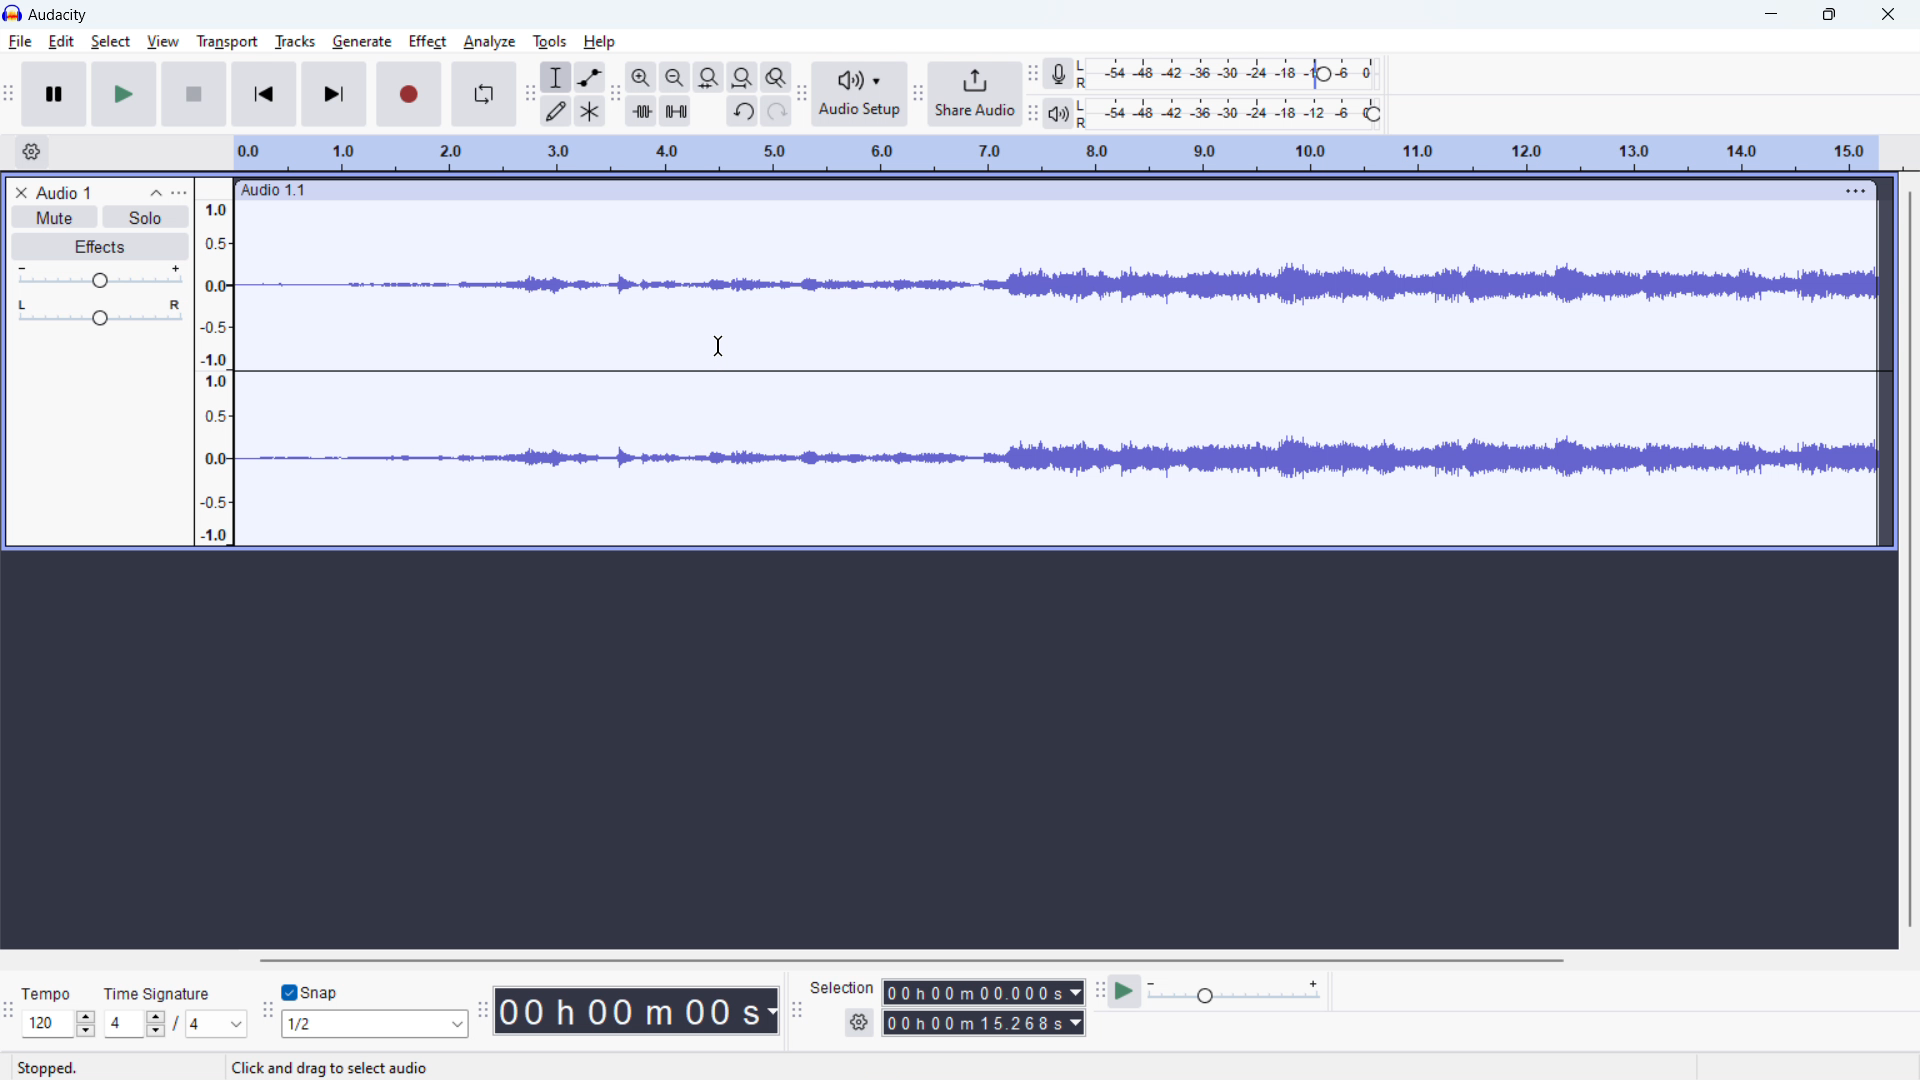 The width and height of the screenshot is (1920, 1080). I want to click on horizontal scrollbar, so click(912, 961).